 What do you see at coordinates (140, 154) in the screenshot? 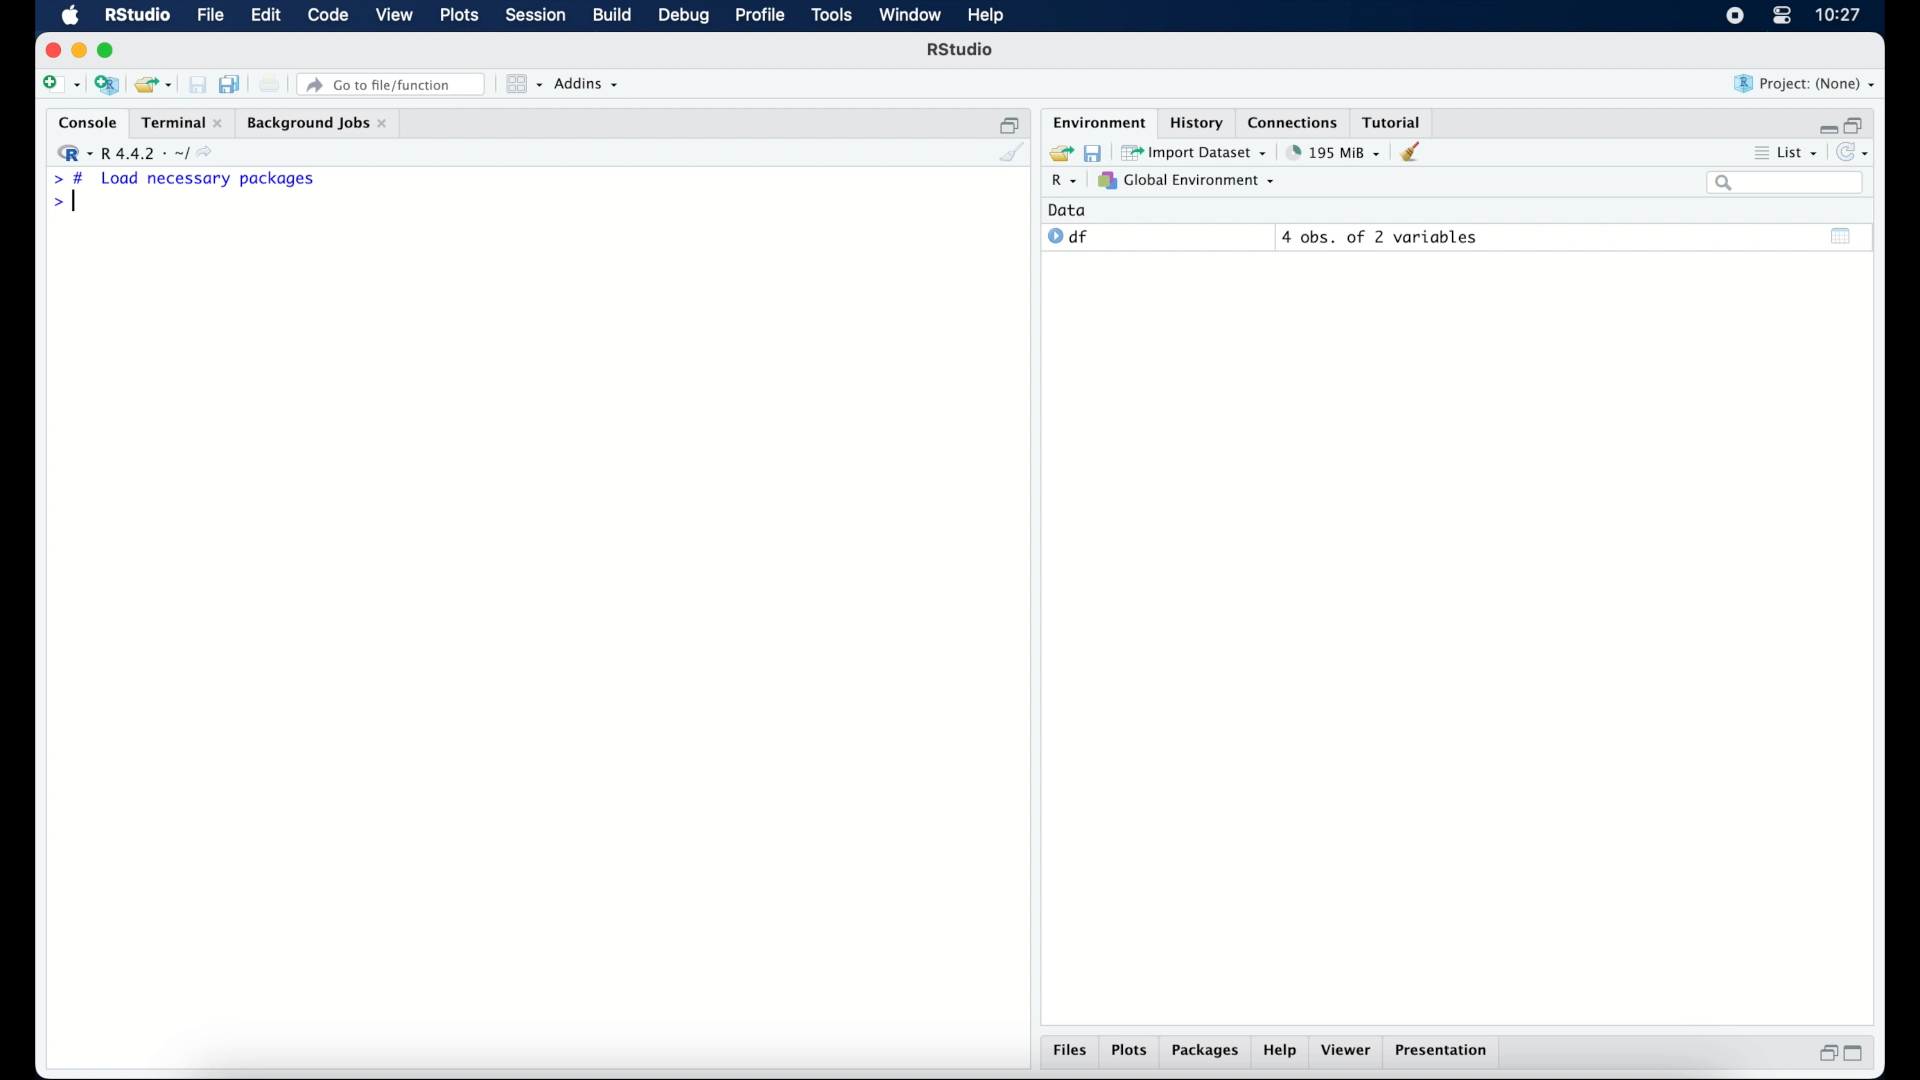
I see `R 4.4.2` at bounding box center [140, 154].